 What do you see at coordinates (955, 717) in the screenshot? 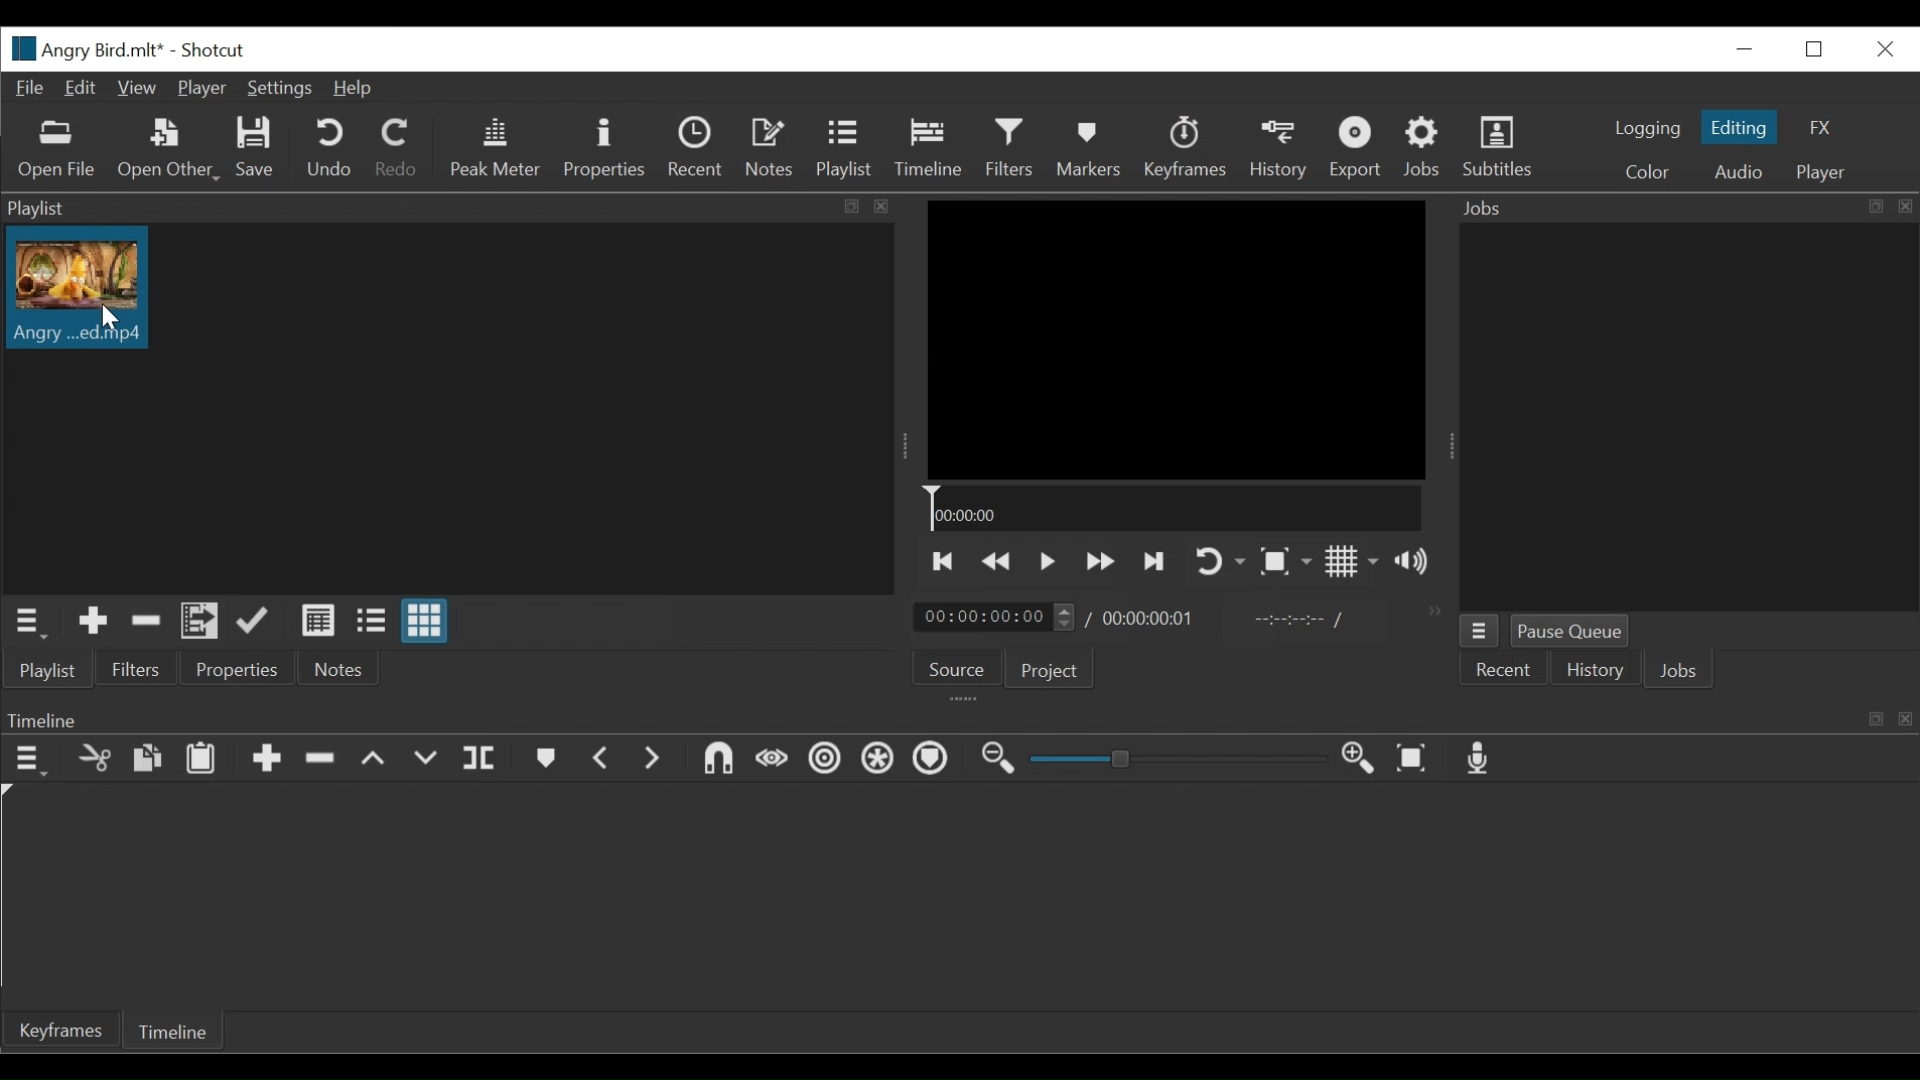
I see `Timeline Panel` at bounding box center [955, 717].